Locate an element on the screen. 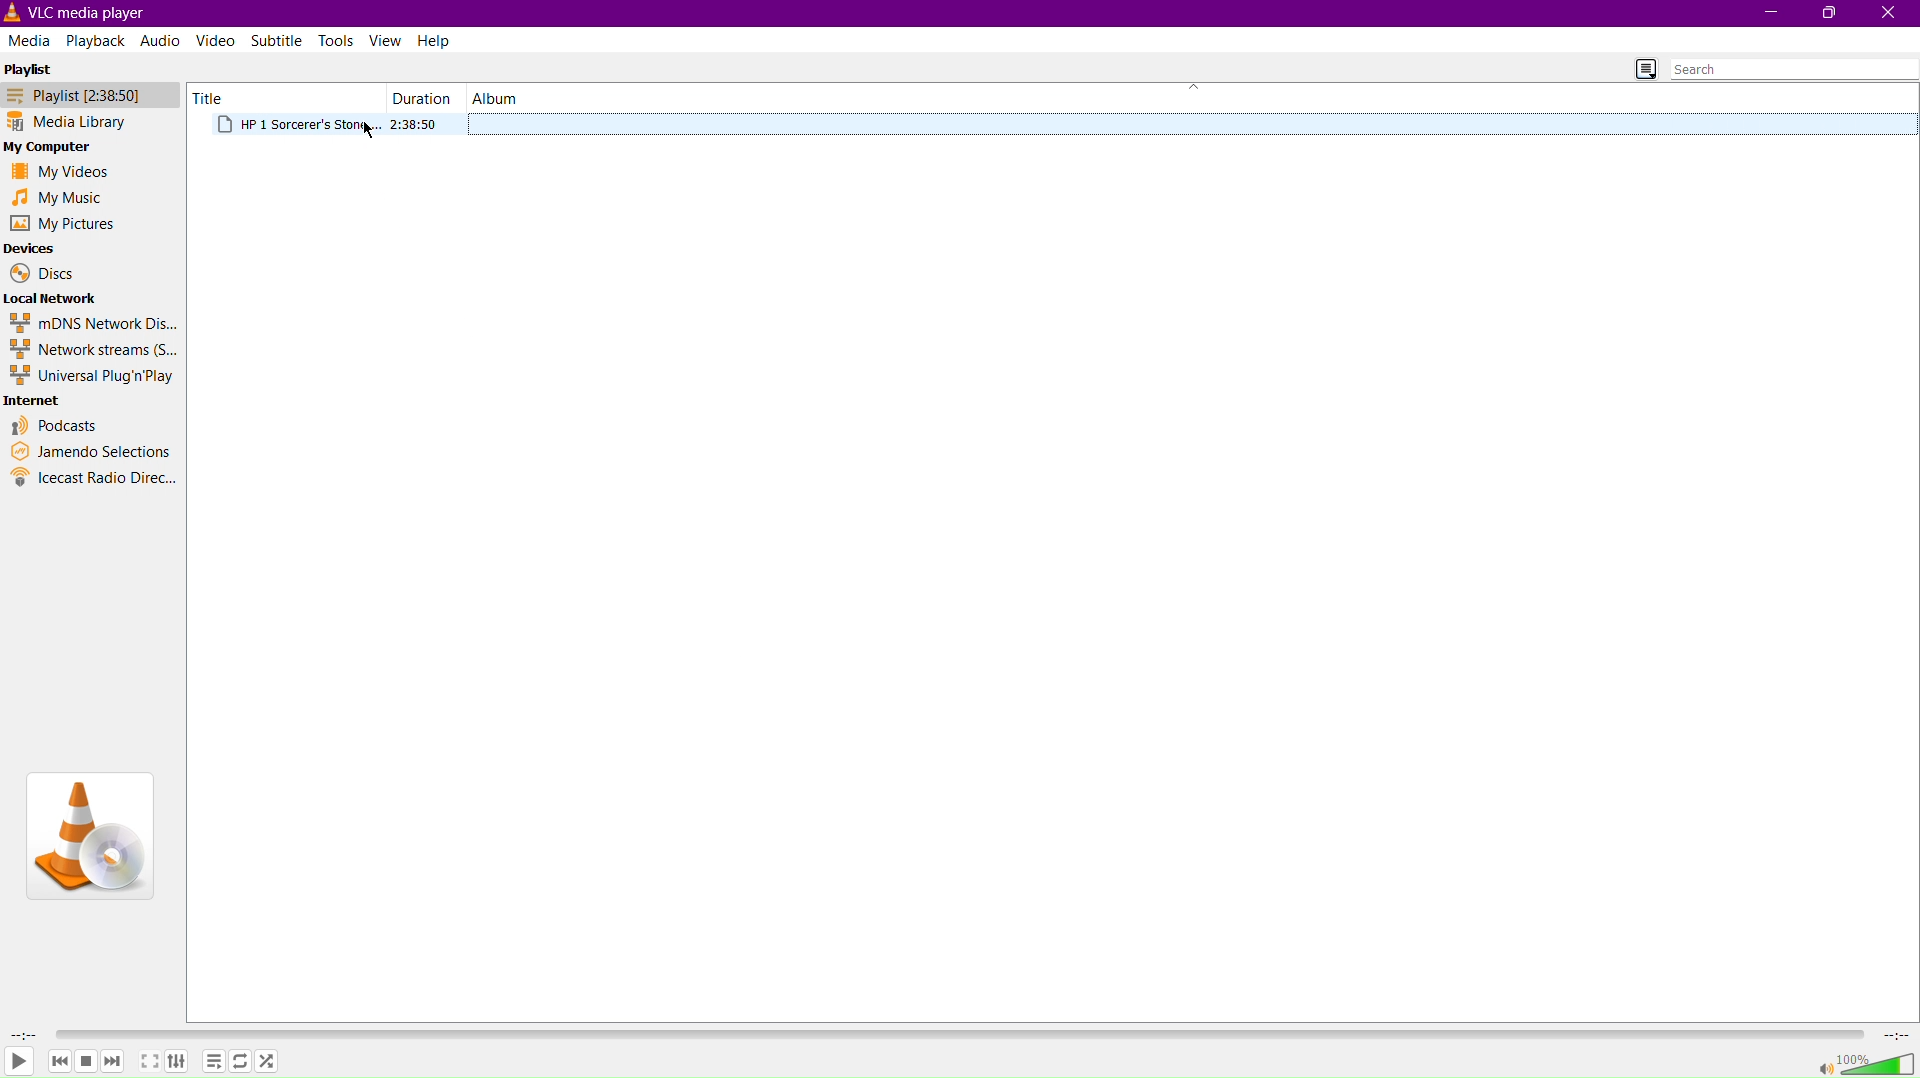 The image size is (1920, 1078). Media is located at coordinates (31, 40).